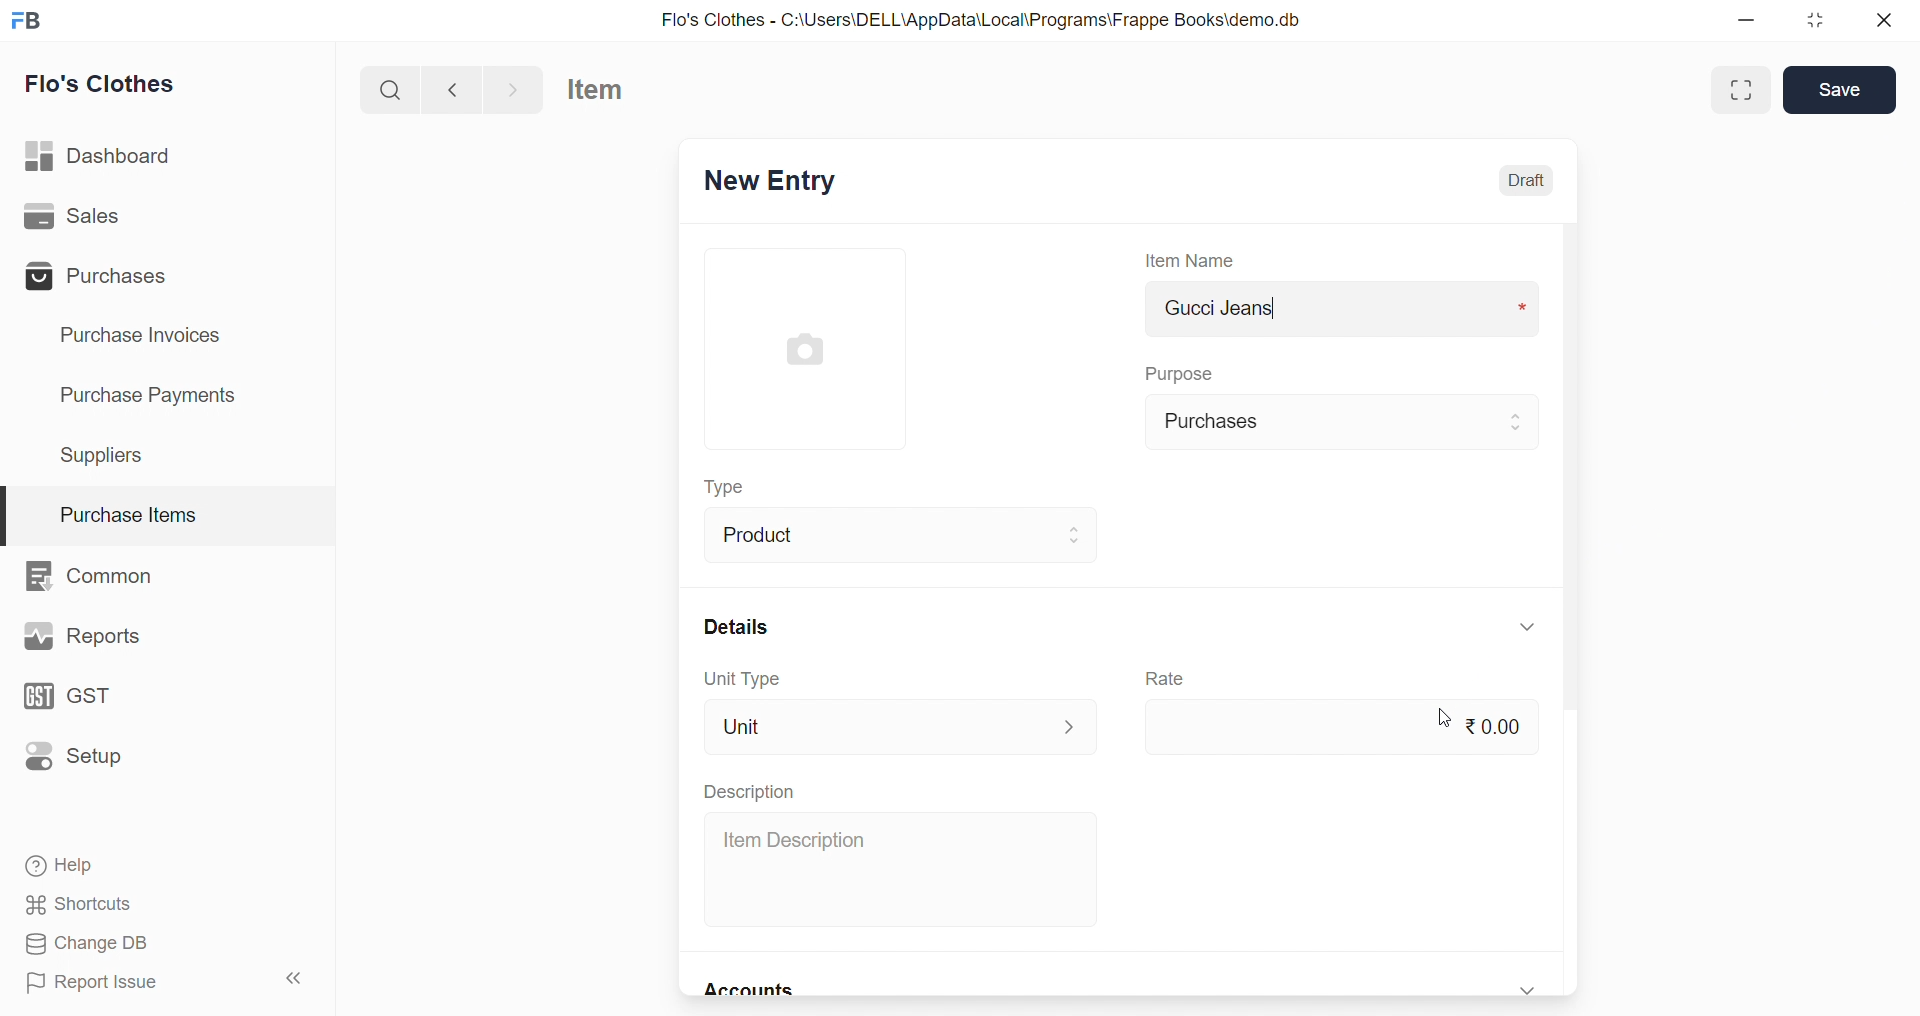 Image resolution: width=1920 pixels, height=1016 pixels. I want to click on Purchase Invoices, so click(154, 336).